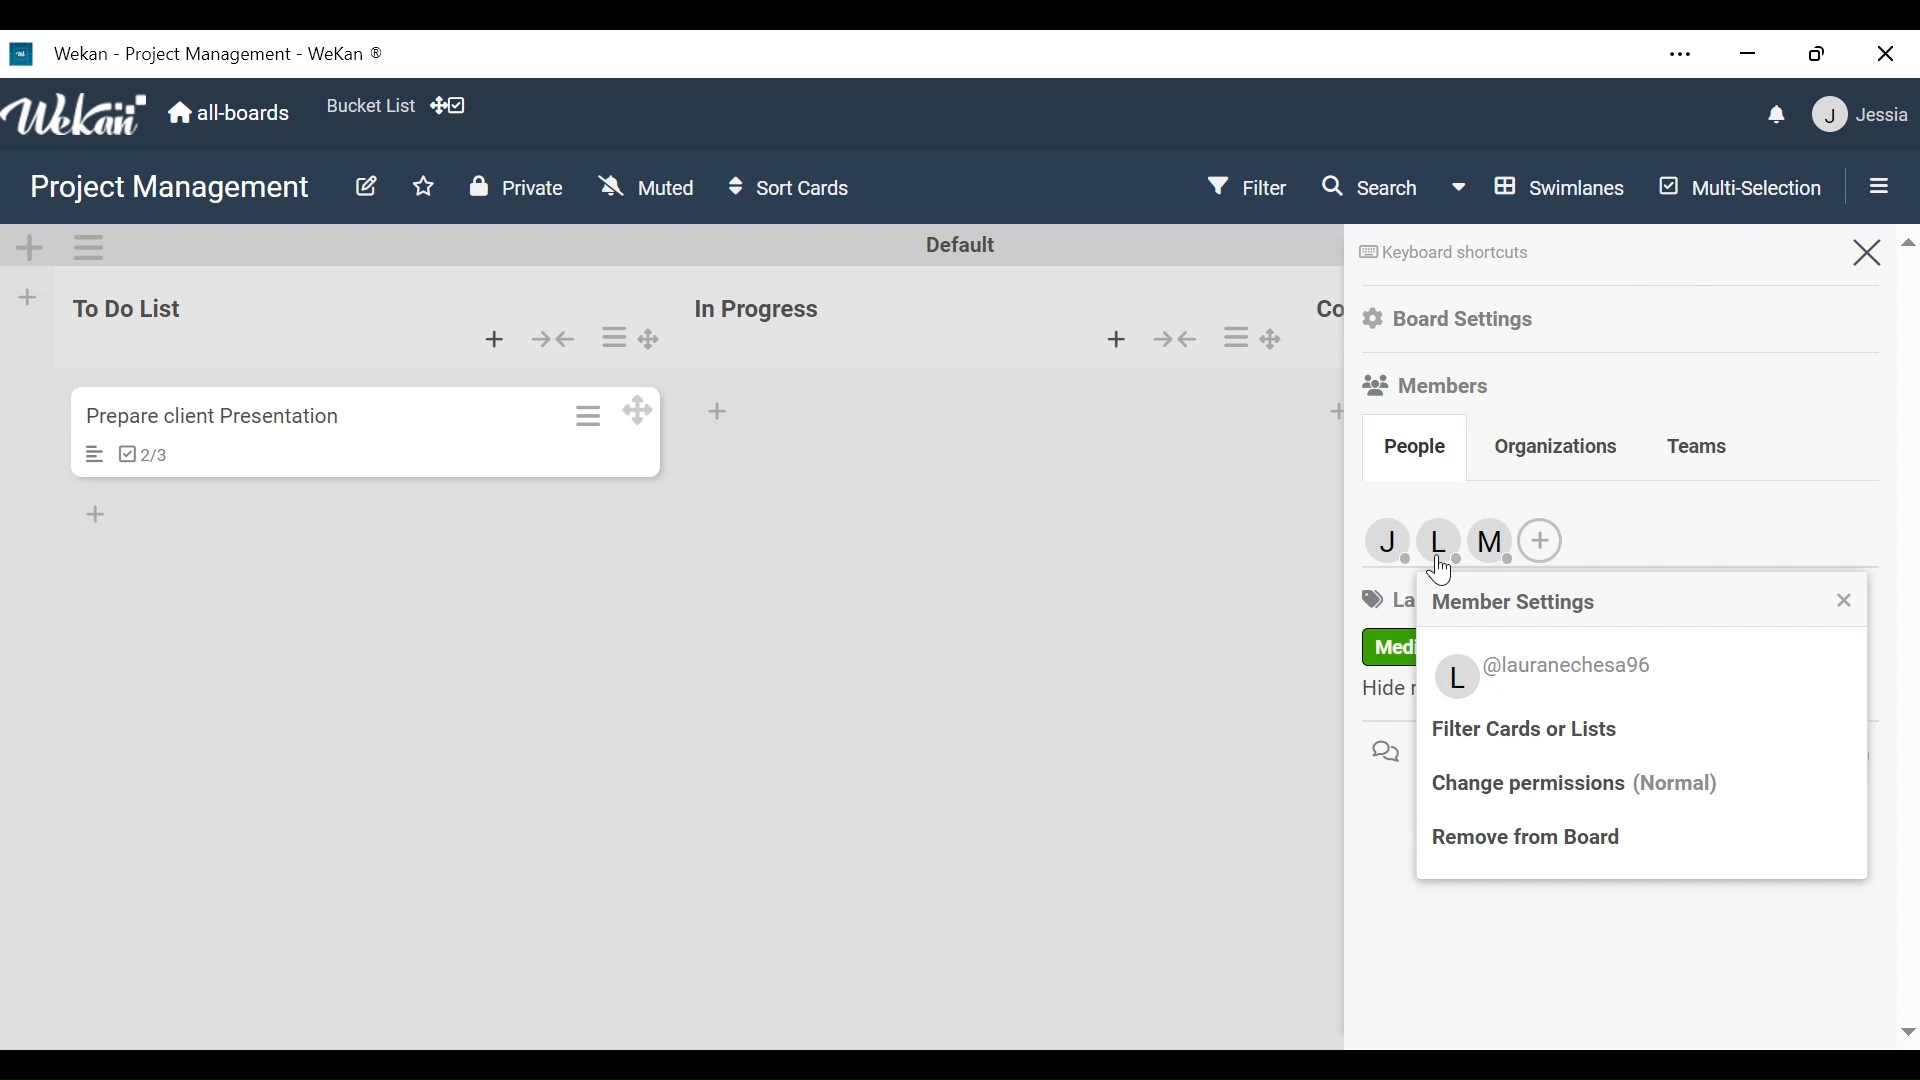 The image size is (1920, 1080). I want to click on List Title, so click(755, 310).